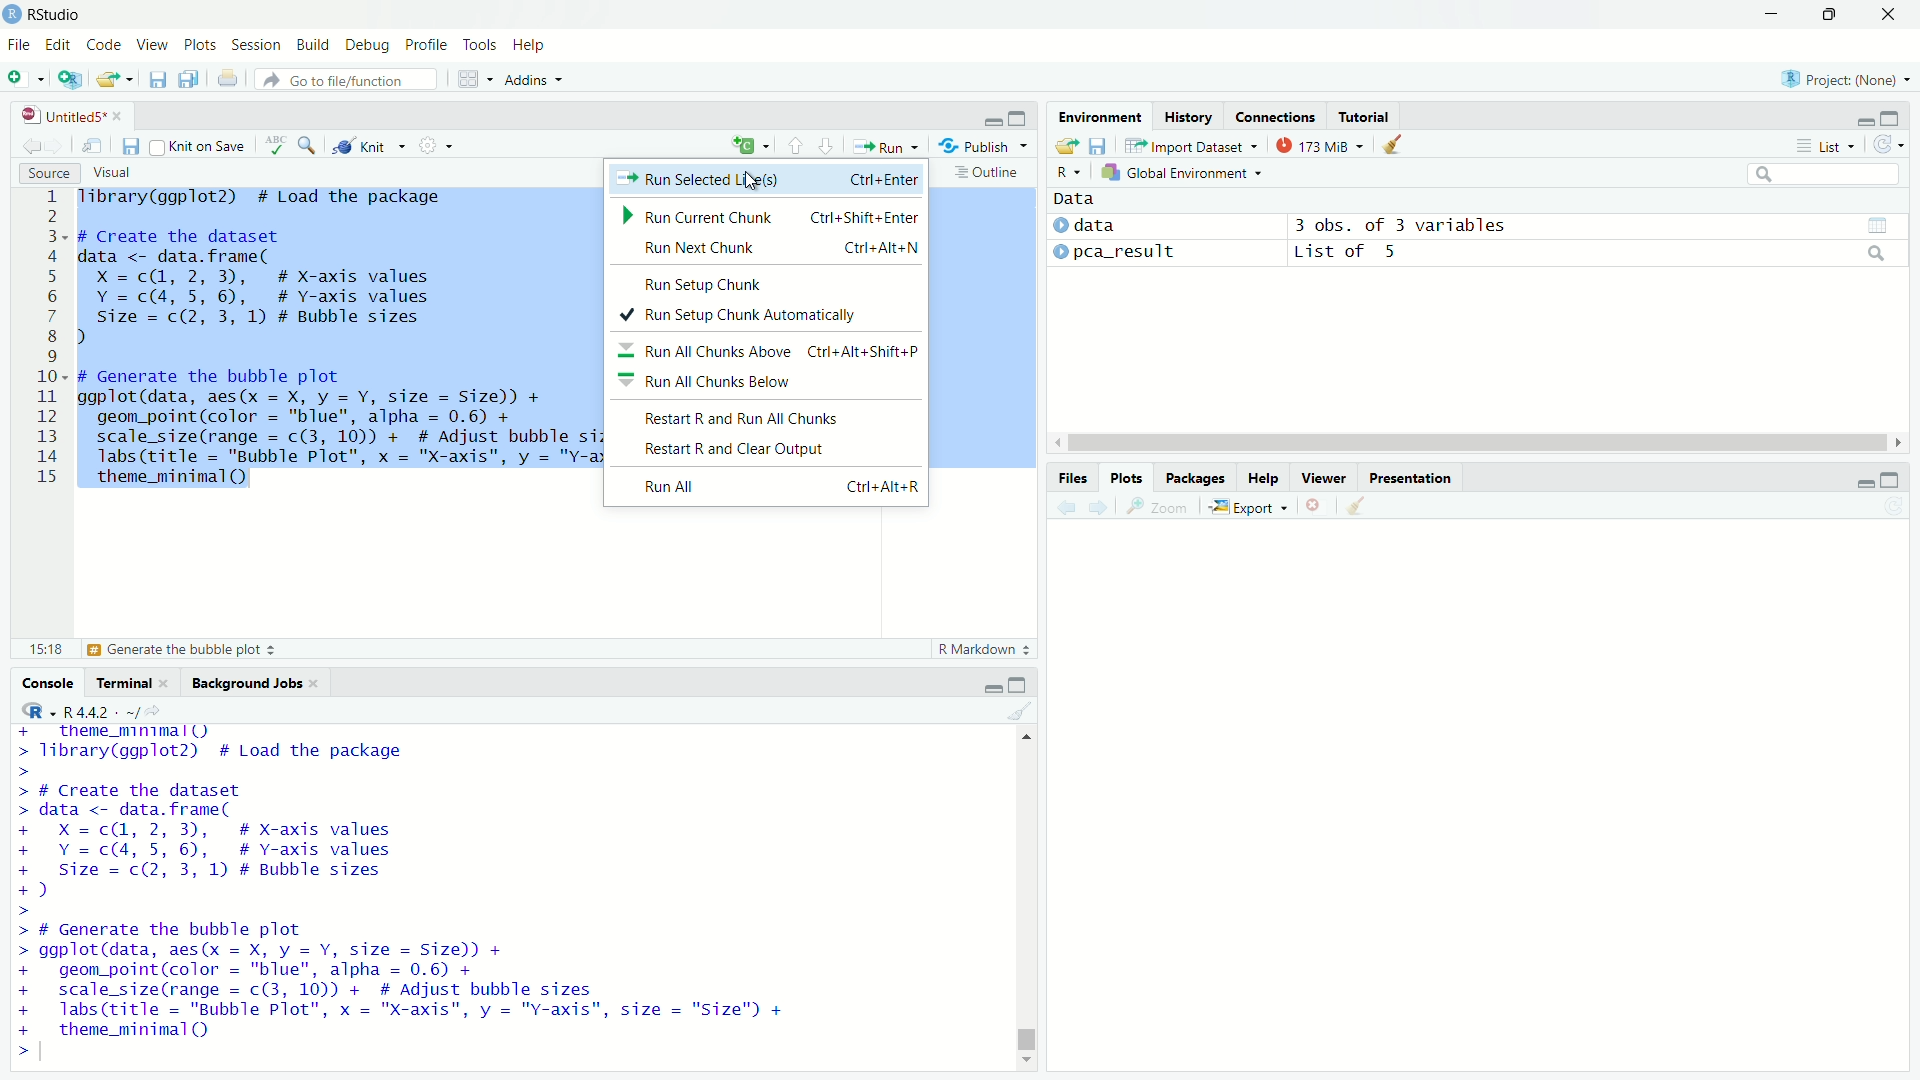 The height and width of the screenshot is (1080, 1920). Describe the element at coordinates (1249, 508) in the screenshot. I see `export` at that location.